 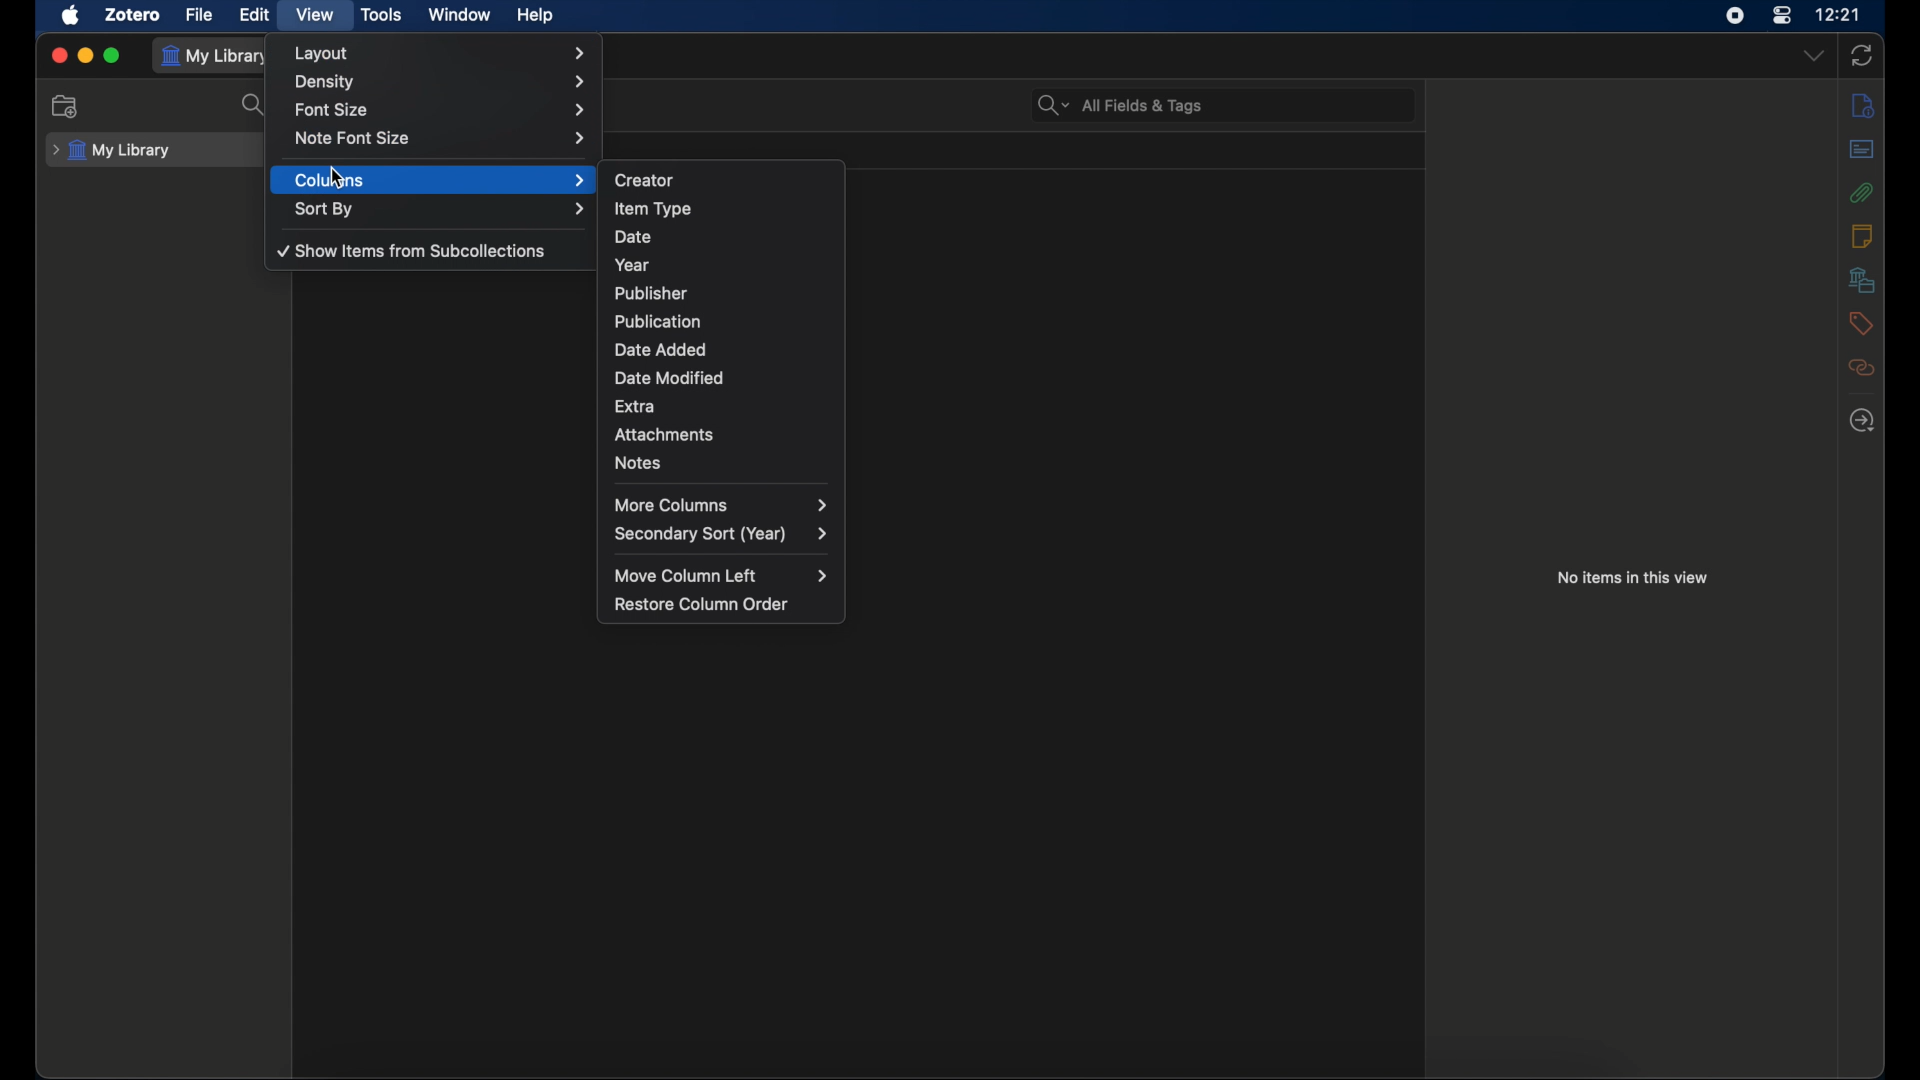 What do you see at coordinates (60, 56) in the screenshot?
I see `close` at bounding box center [60, 56].